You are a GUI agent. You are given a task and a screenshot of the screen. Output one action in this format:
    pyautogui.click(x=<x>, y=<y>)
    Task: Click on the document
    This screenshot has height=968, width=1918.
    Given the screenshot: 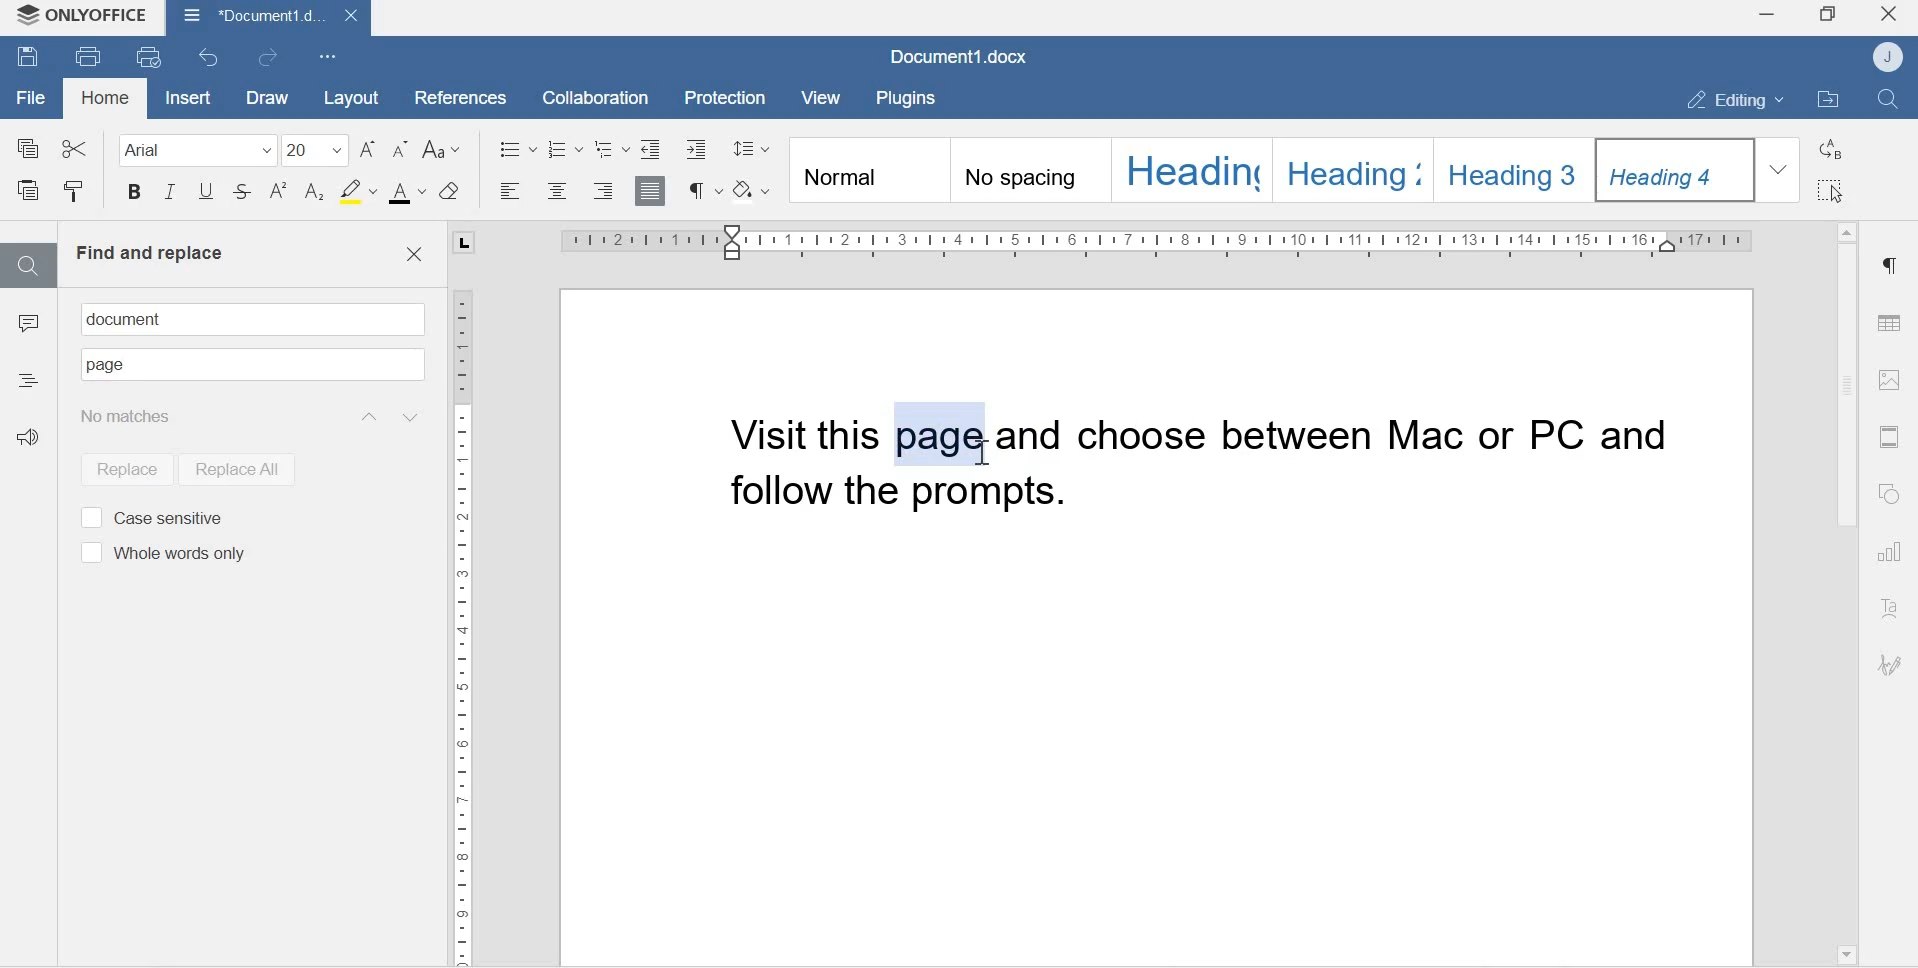 What is the action you would take?
    pyautogui.click(x=132, y=319)
    